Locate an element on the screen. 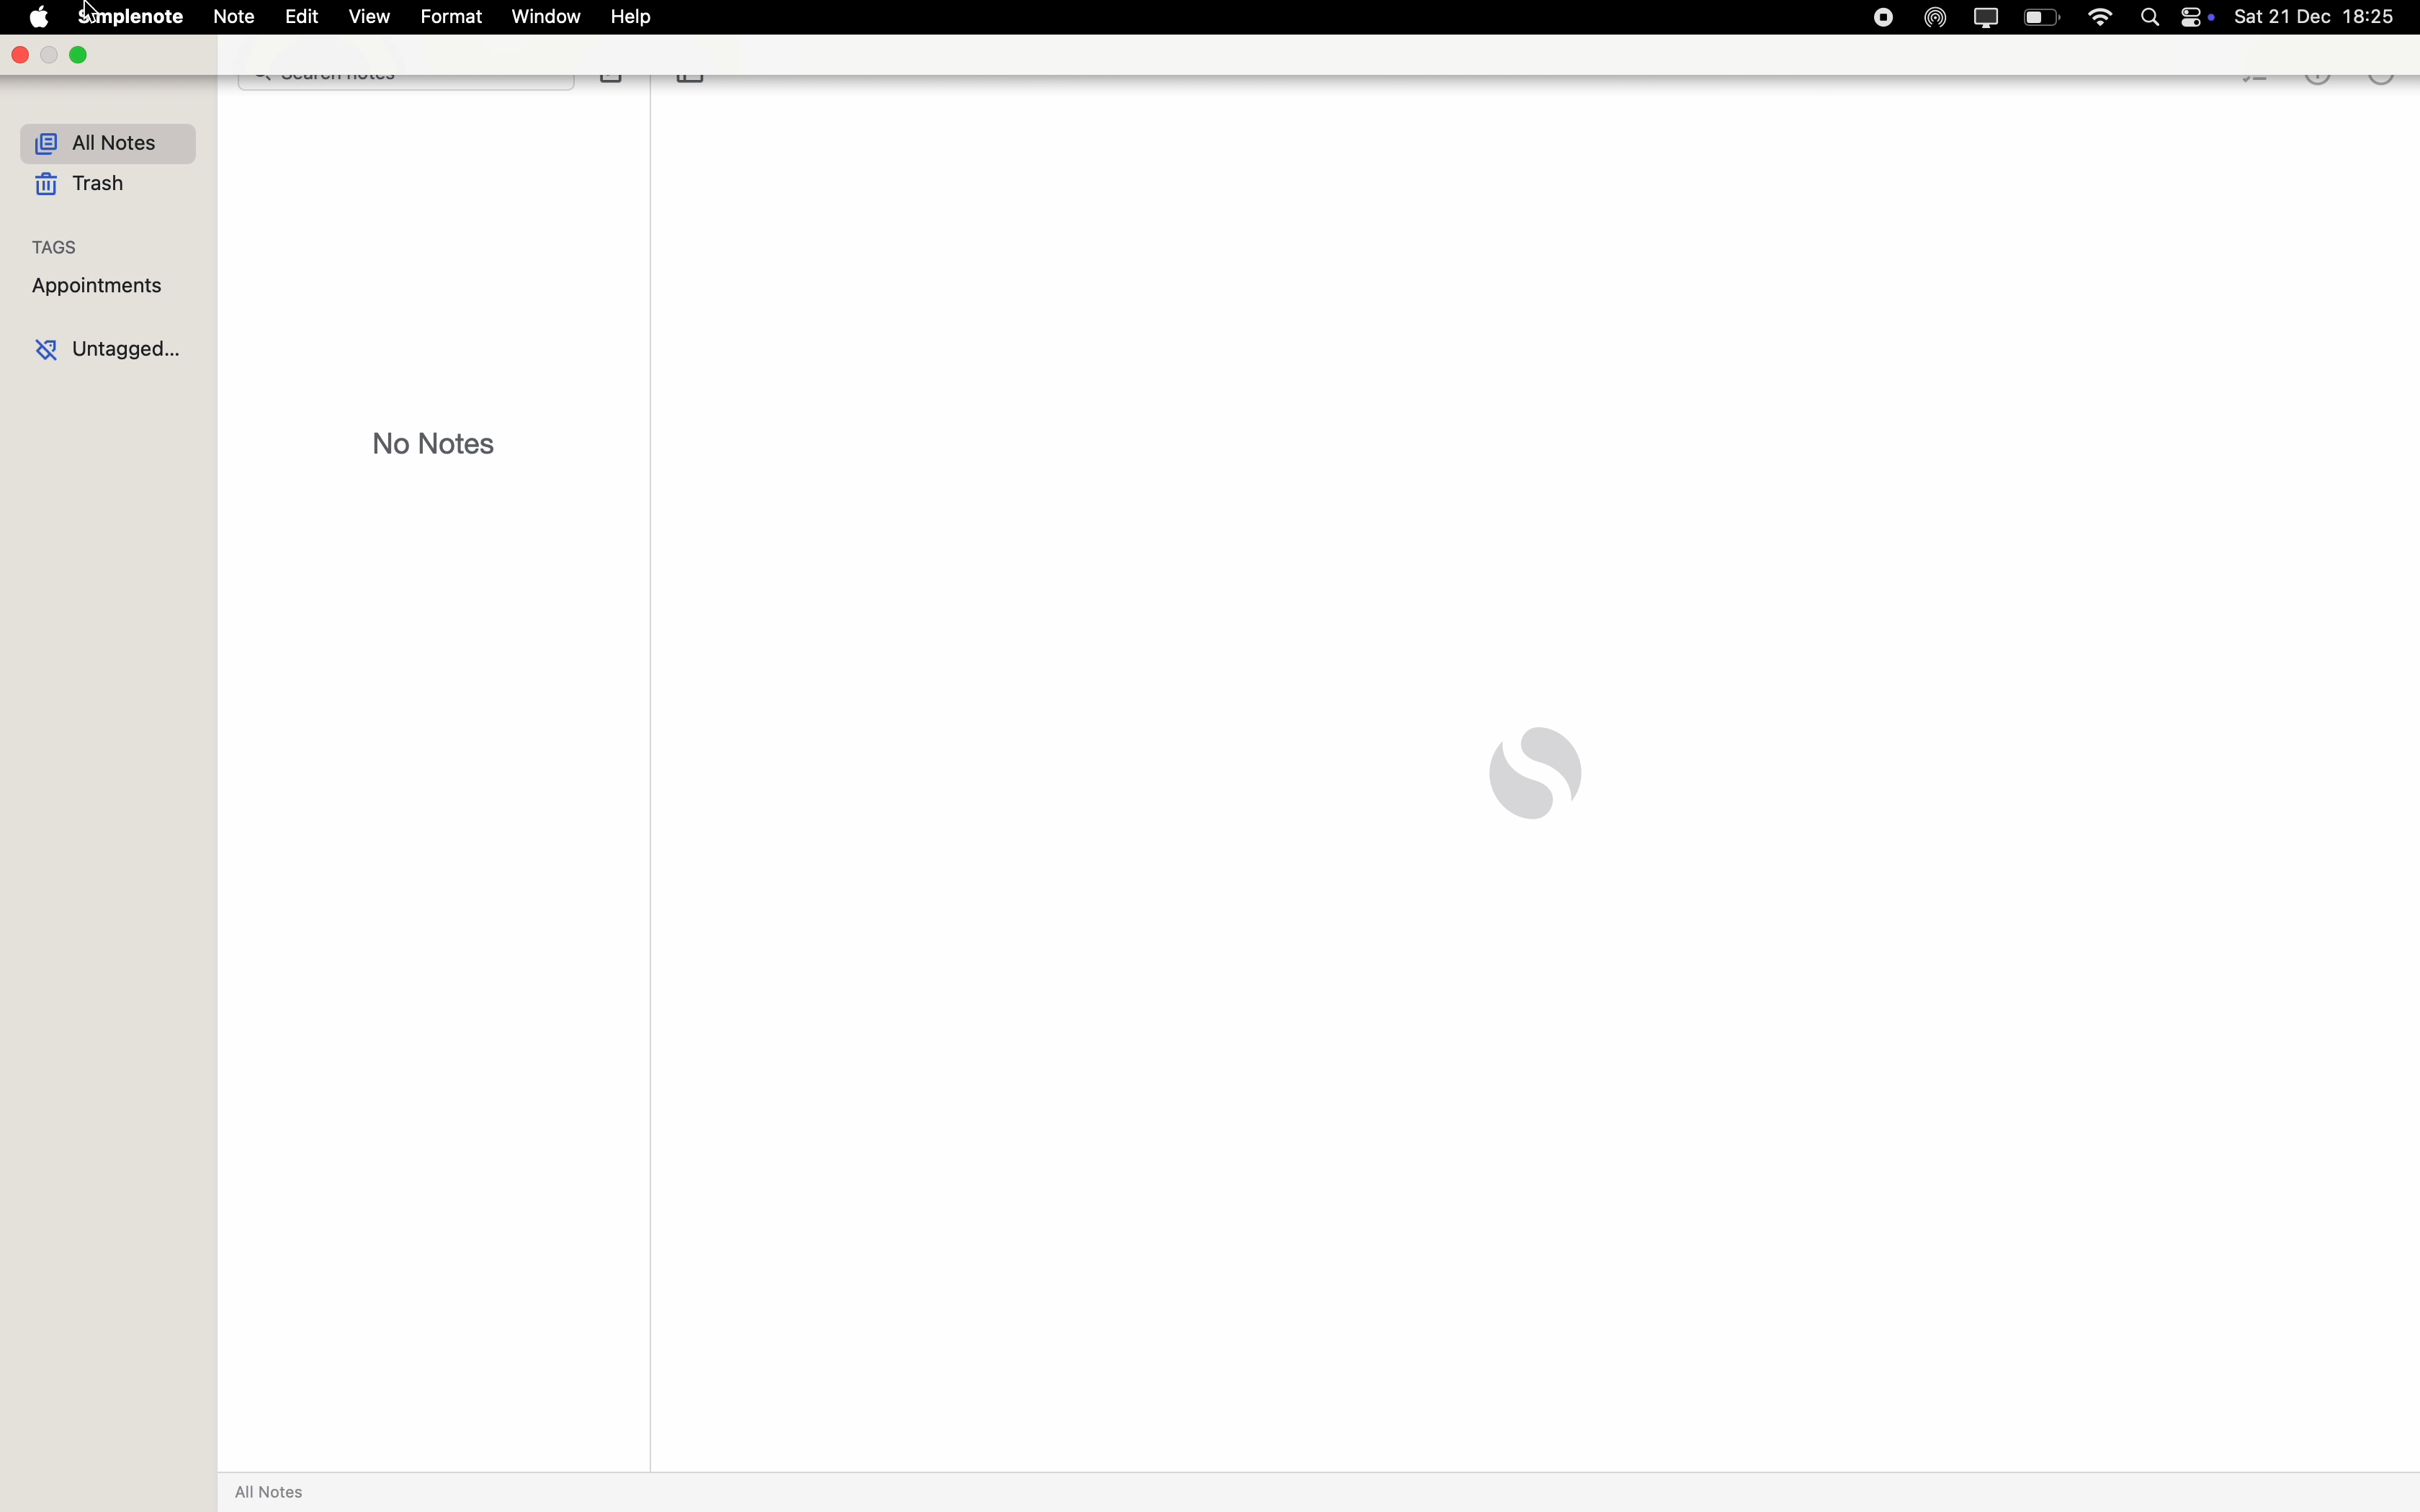 The width and height of the screenshot is (2420, 1512). all notes is located at coordinates (106, 143).